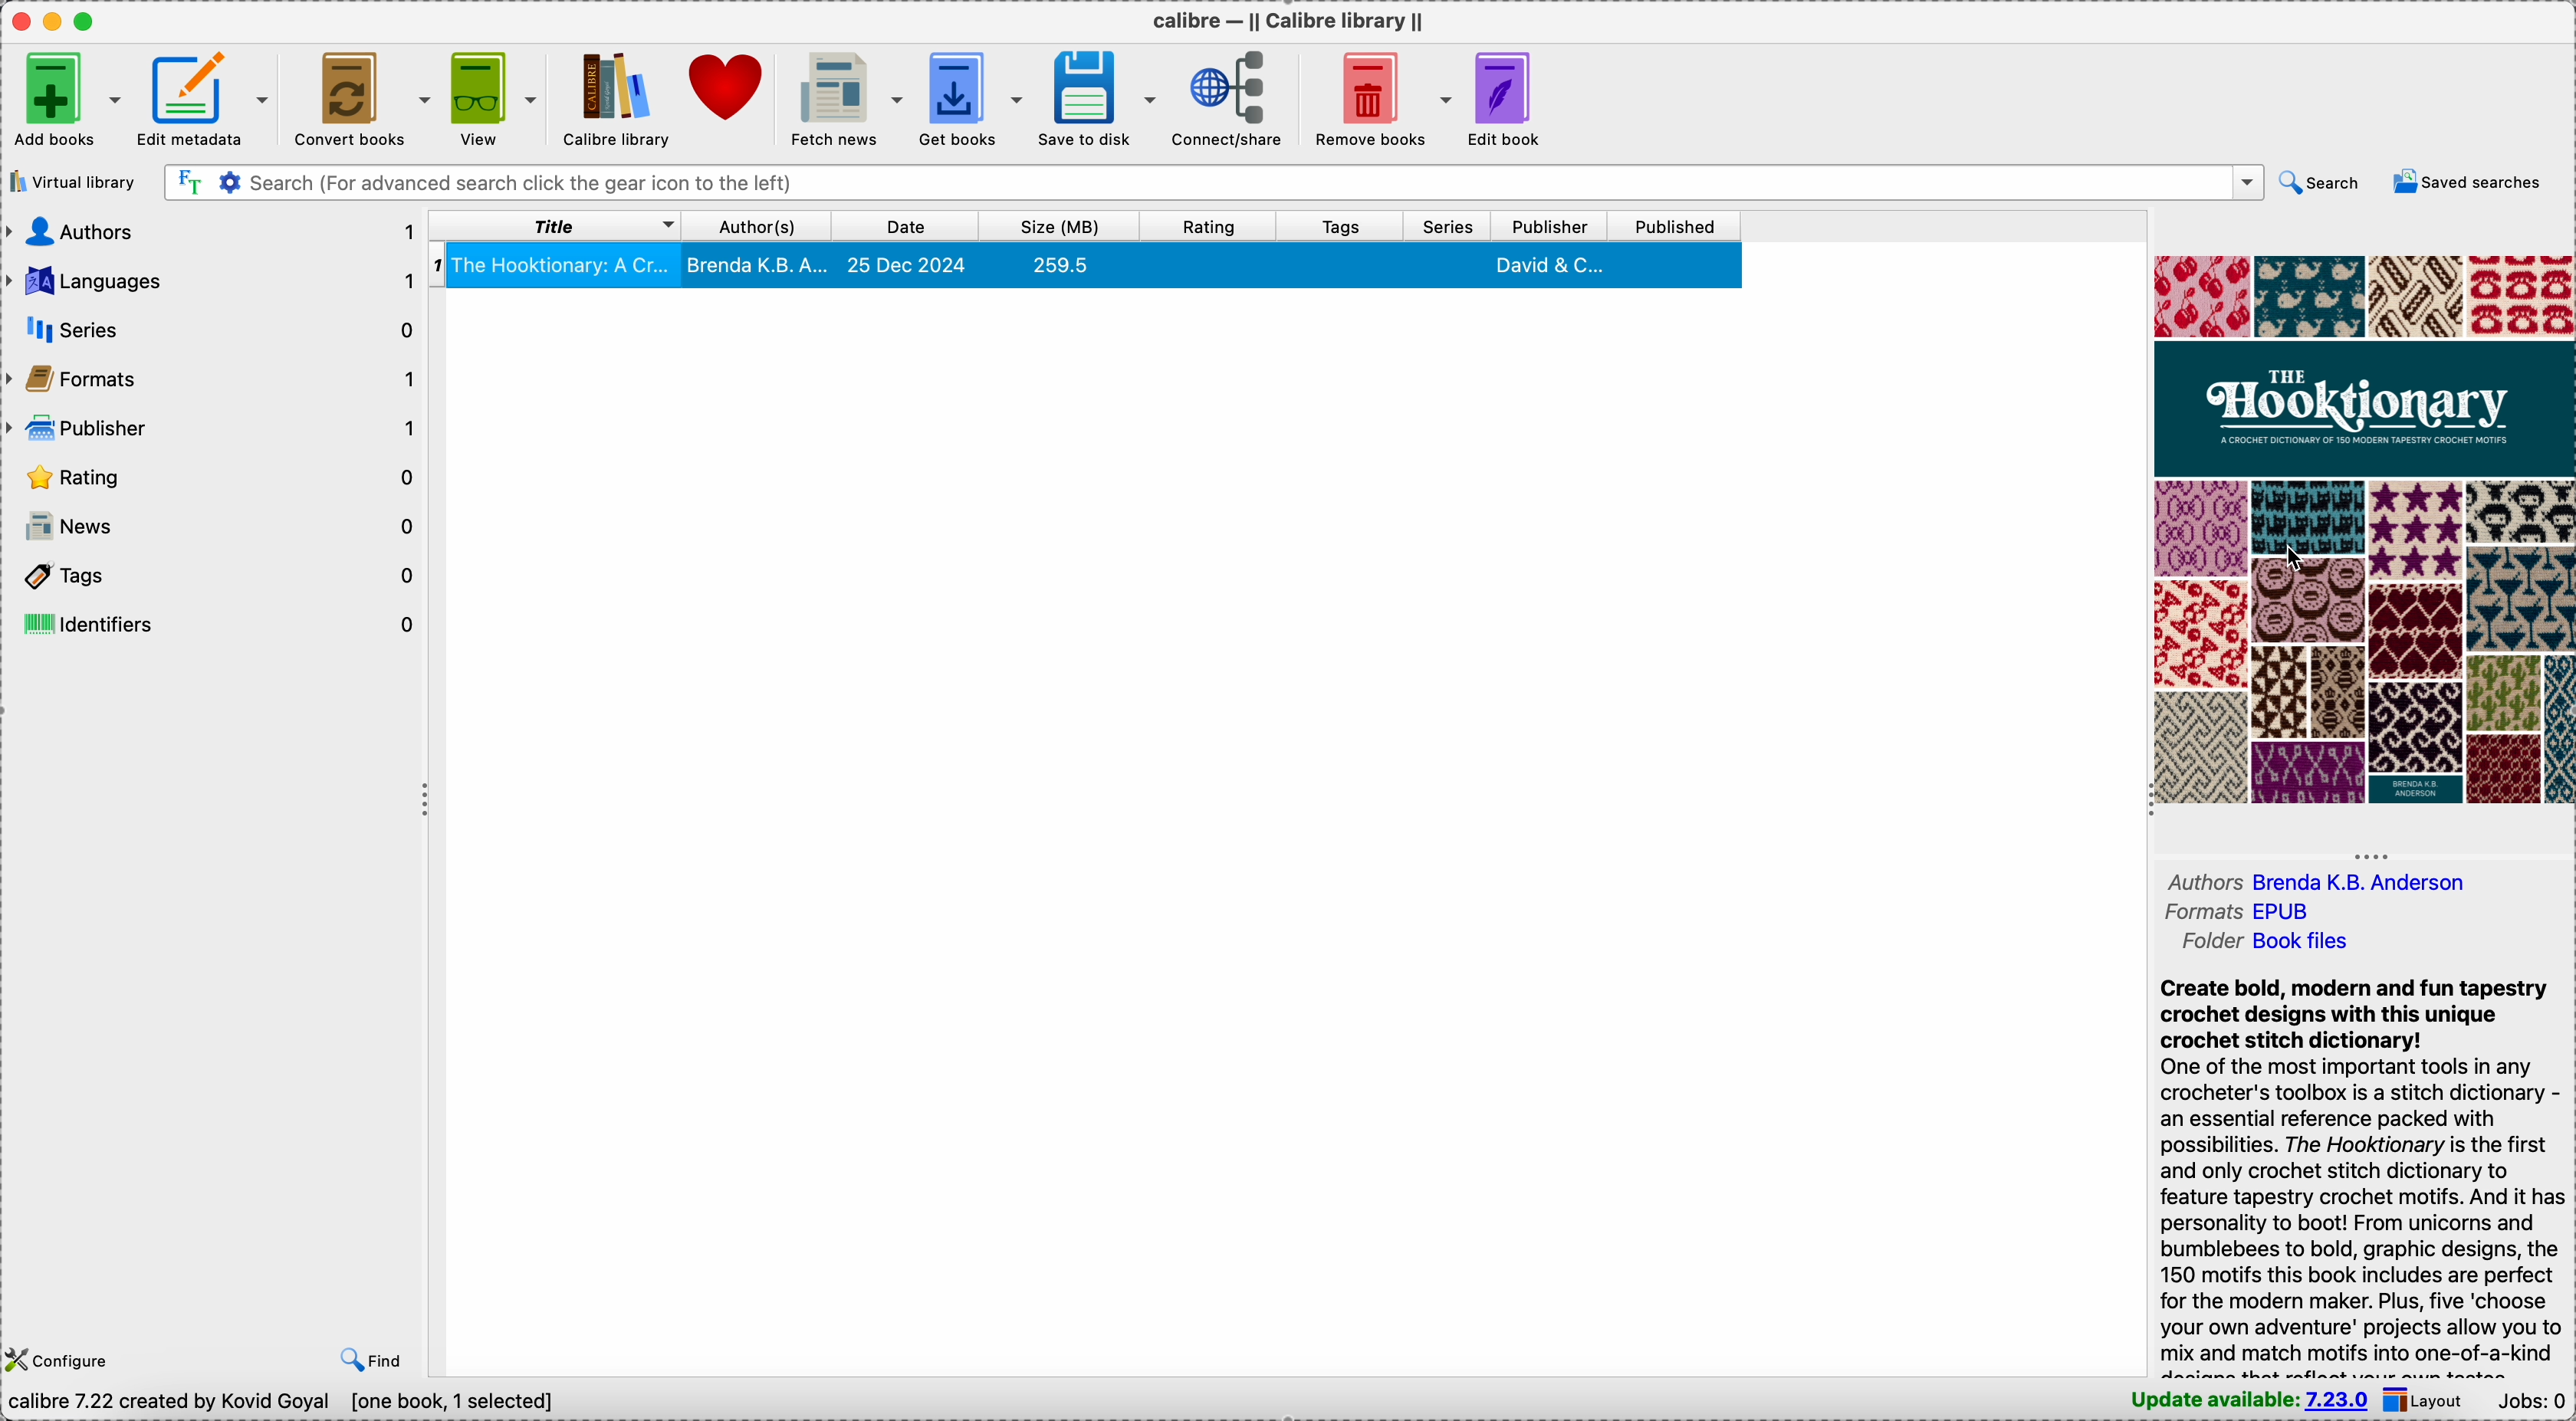 The height and width of the screenshot is (1421, 2576). Describe the element at coordinates (2428, 1400) in the screenshot. I see `layout` at that location.